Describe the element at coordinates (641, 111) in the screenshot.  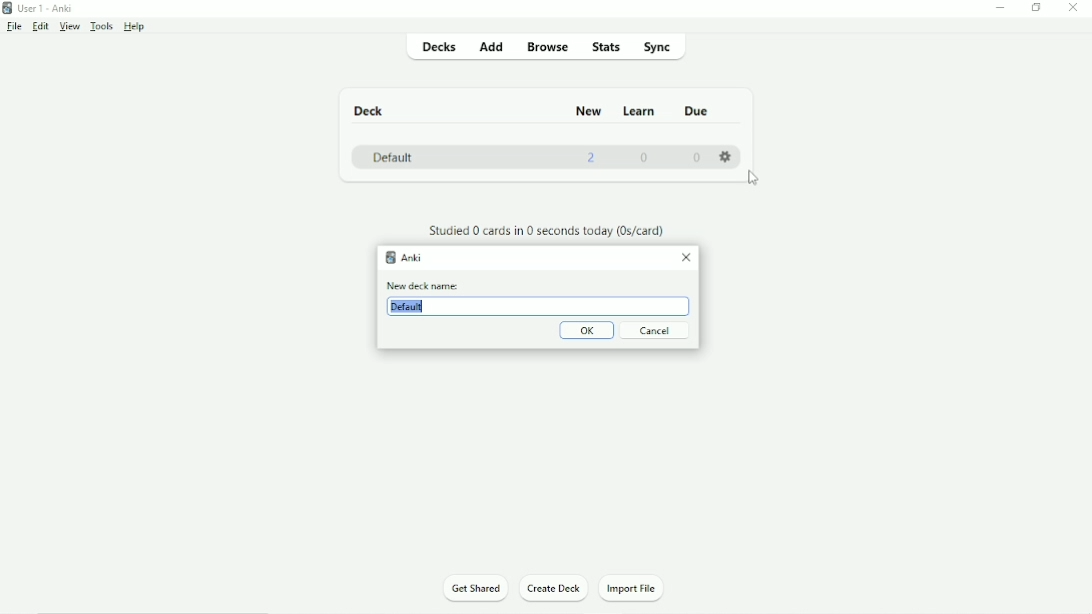
I see `Learn` at that location.